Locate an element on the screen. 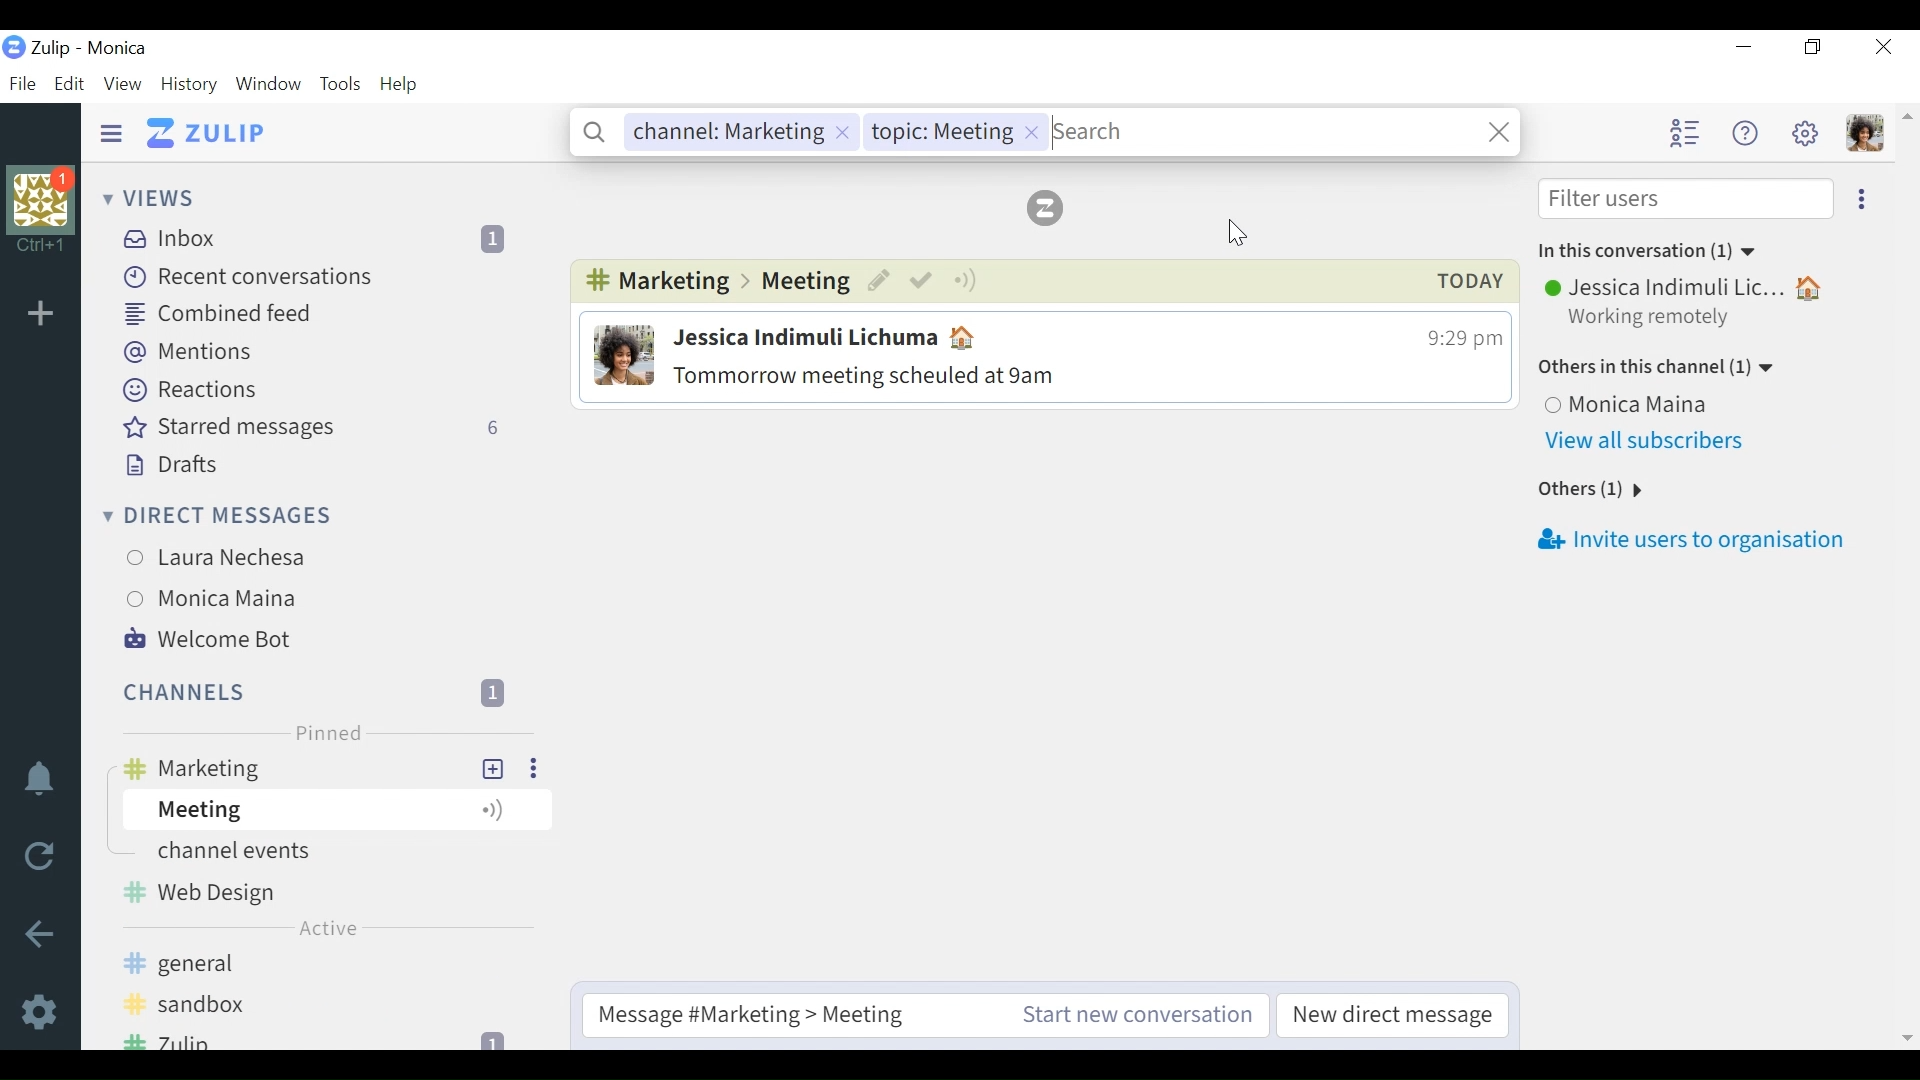  Starred messages is located at coordinates (321, 428).